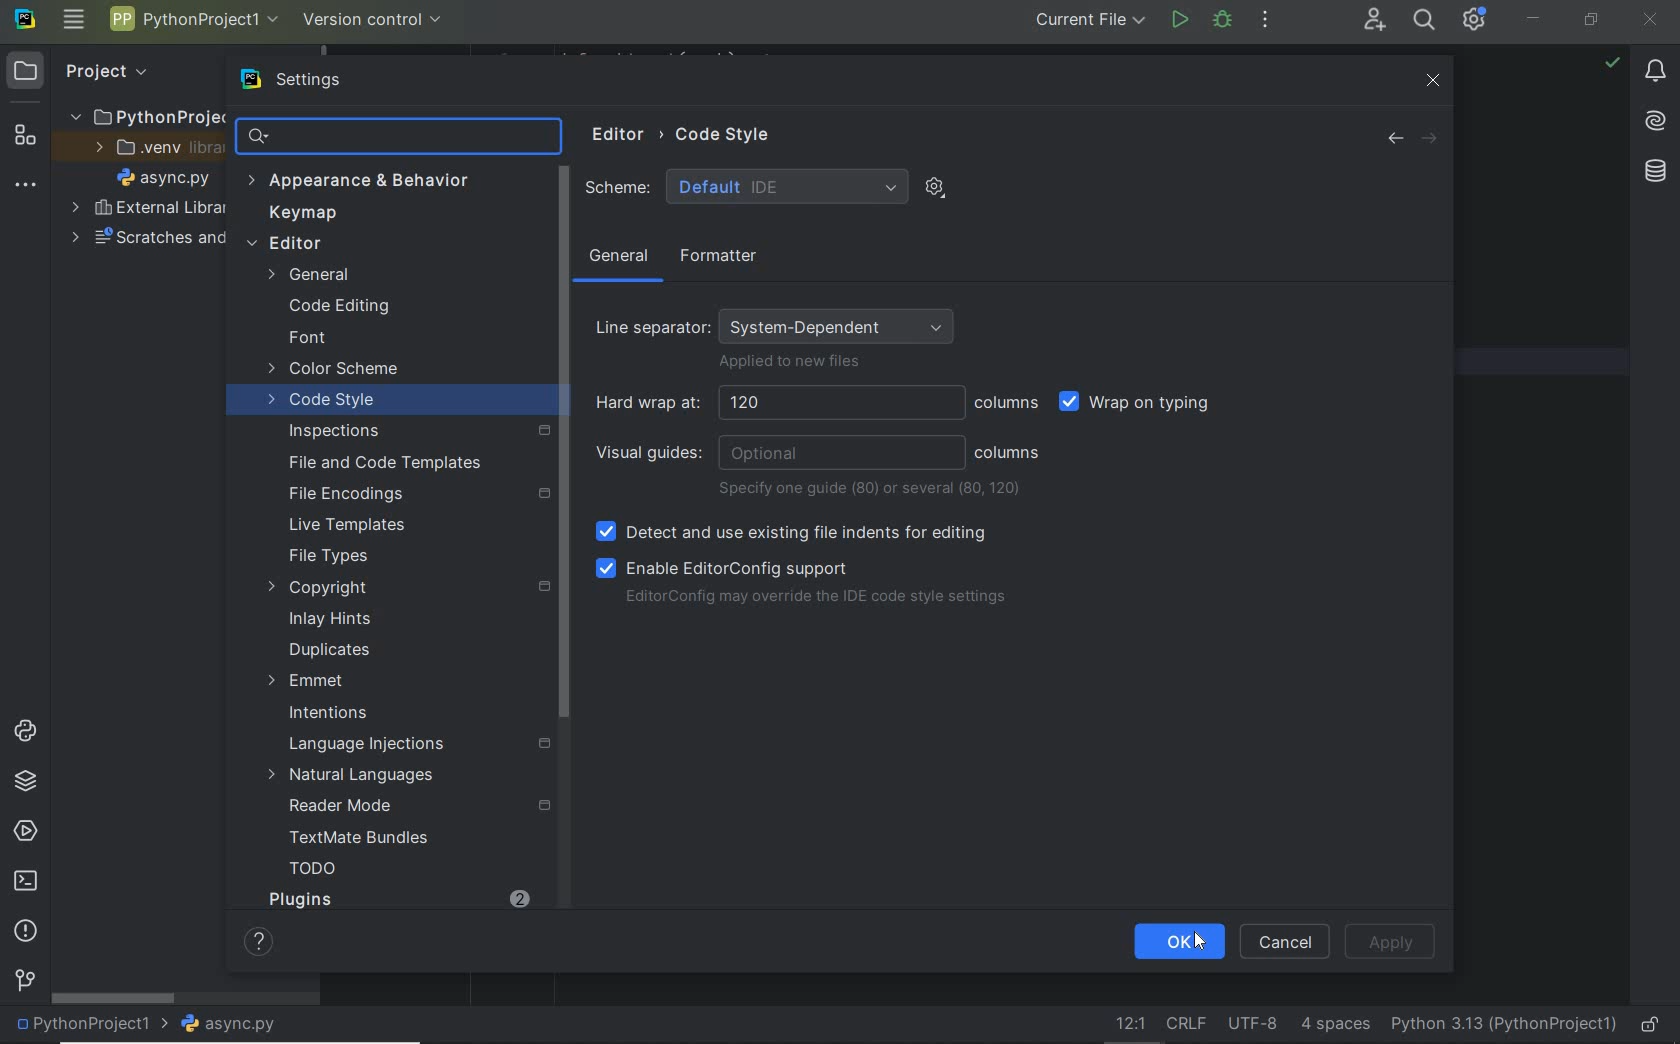  I want to click on File Encodings, so click(413, 494).